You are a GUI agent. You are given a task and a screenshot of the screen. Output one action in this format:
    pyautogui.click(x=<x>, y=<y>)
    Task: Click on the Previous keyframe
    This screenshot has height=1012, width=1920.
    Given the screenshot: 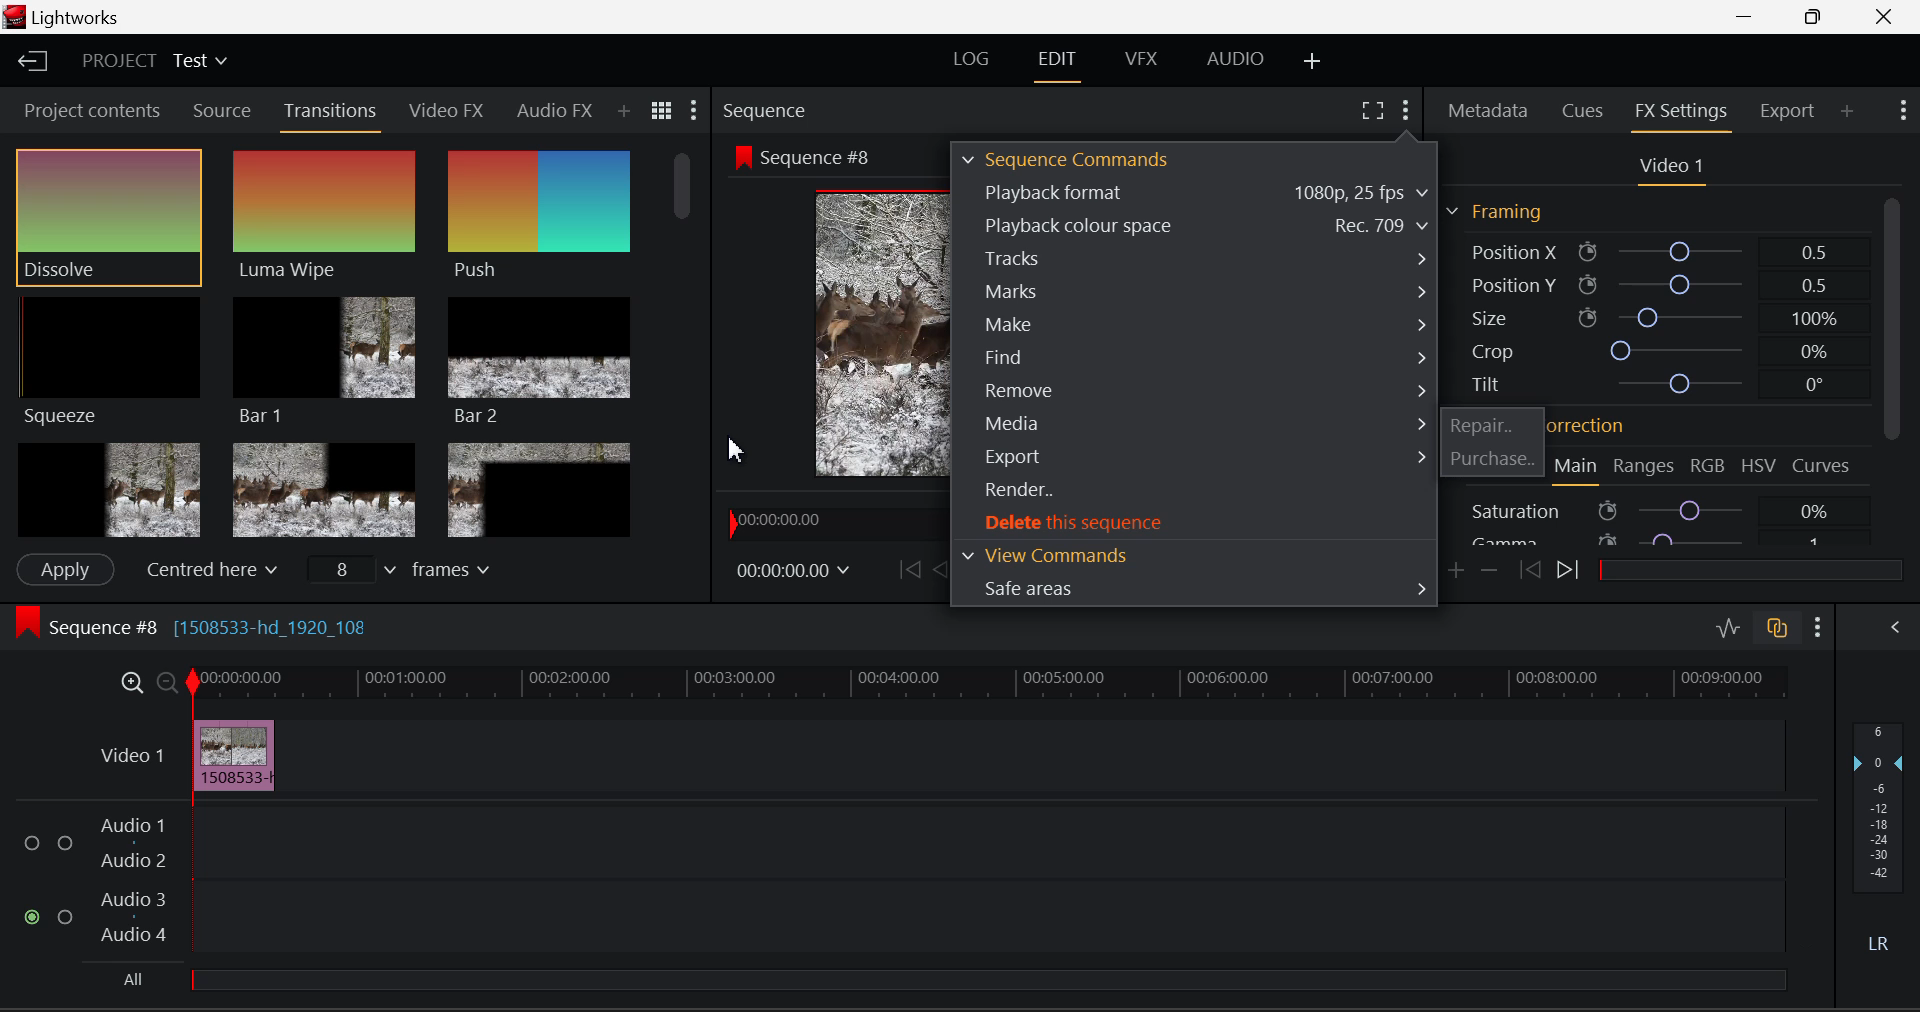 What is the action you would take?
    pyautogui.click(x=1532, y=569)
    